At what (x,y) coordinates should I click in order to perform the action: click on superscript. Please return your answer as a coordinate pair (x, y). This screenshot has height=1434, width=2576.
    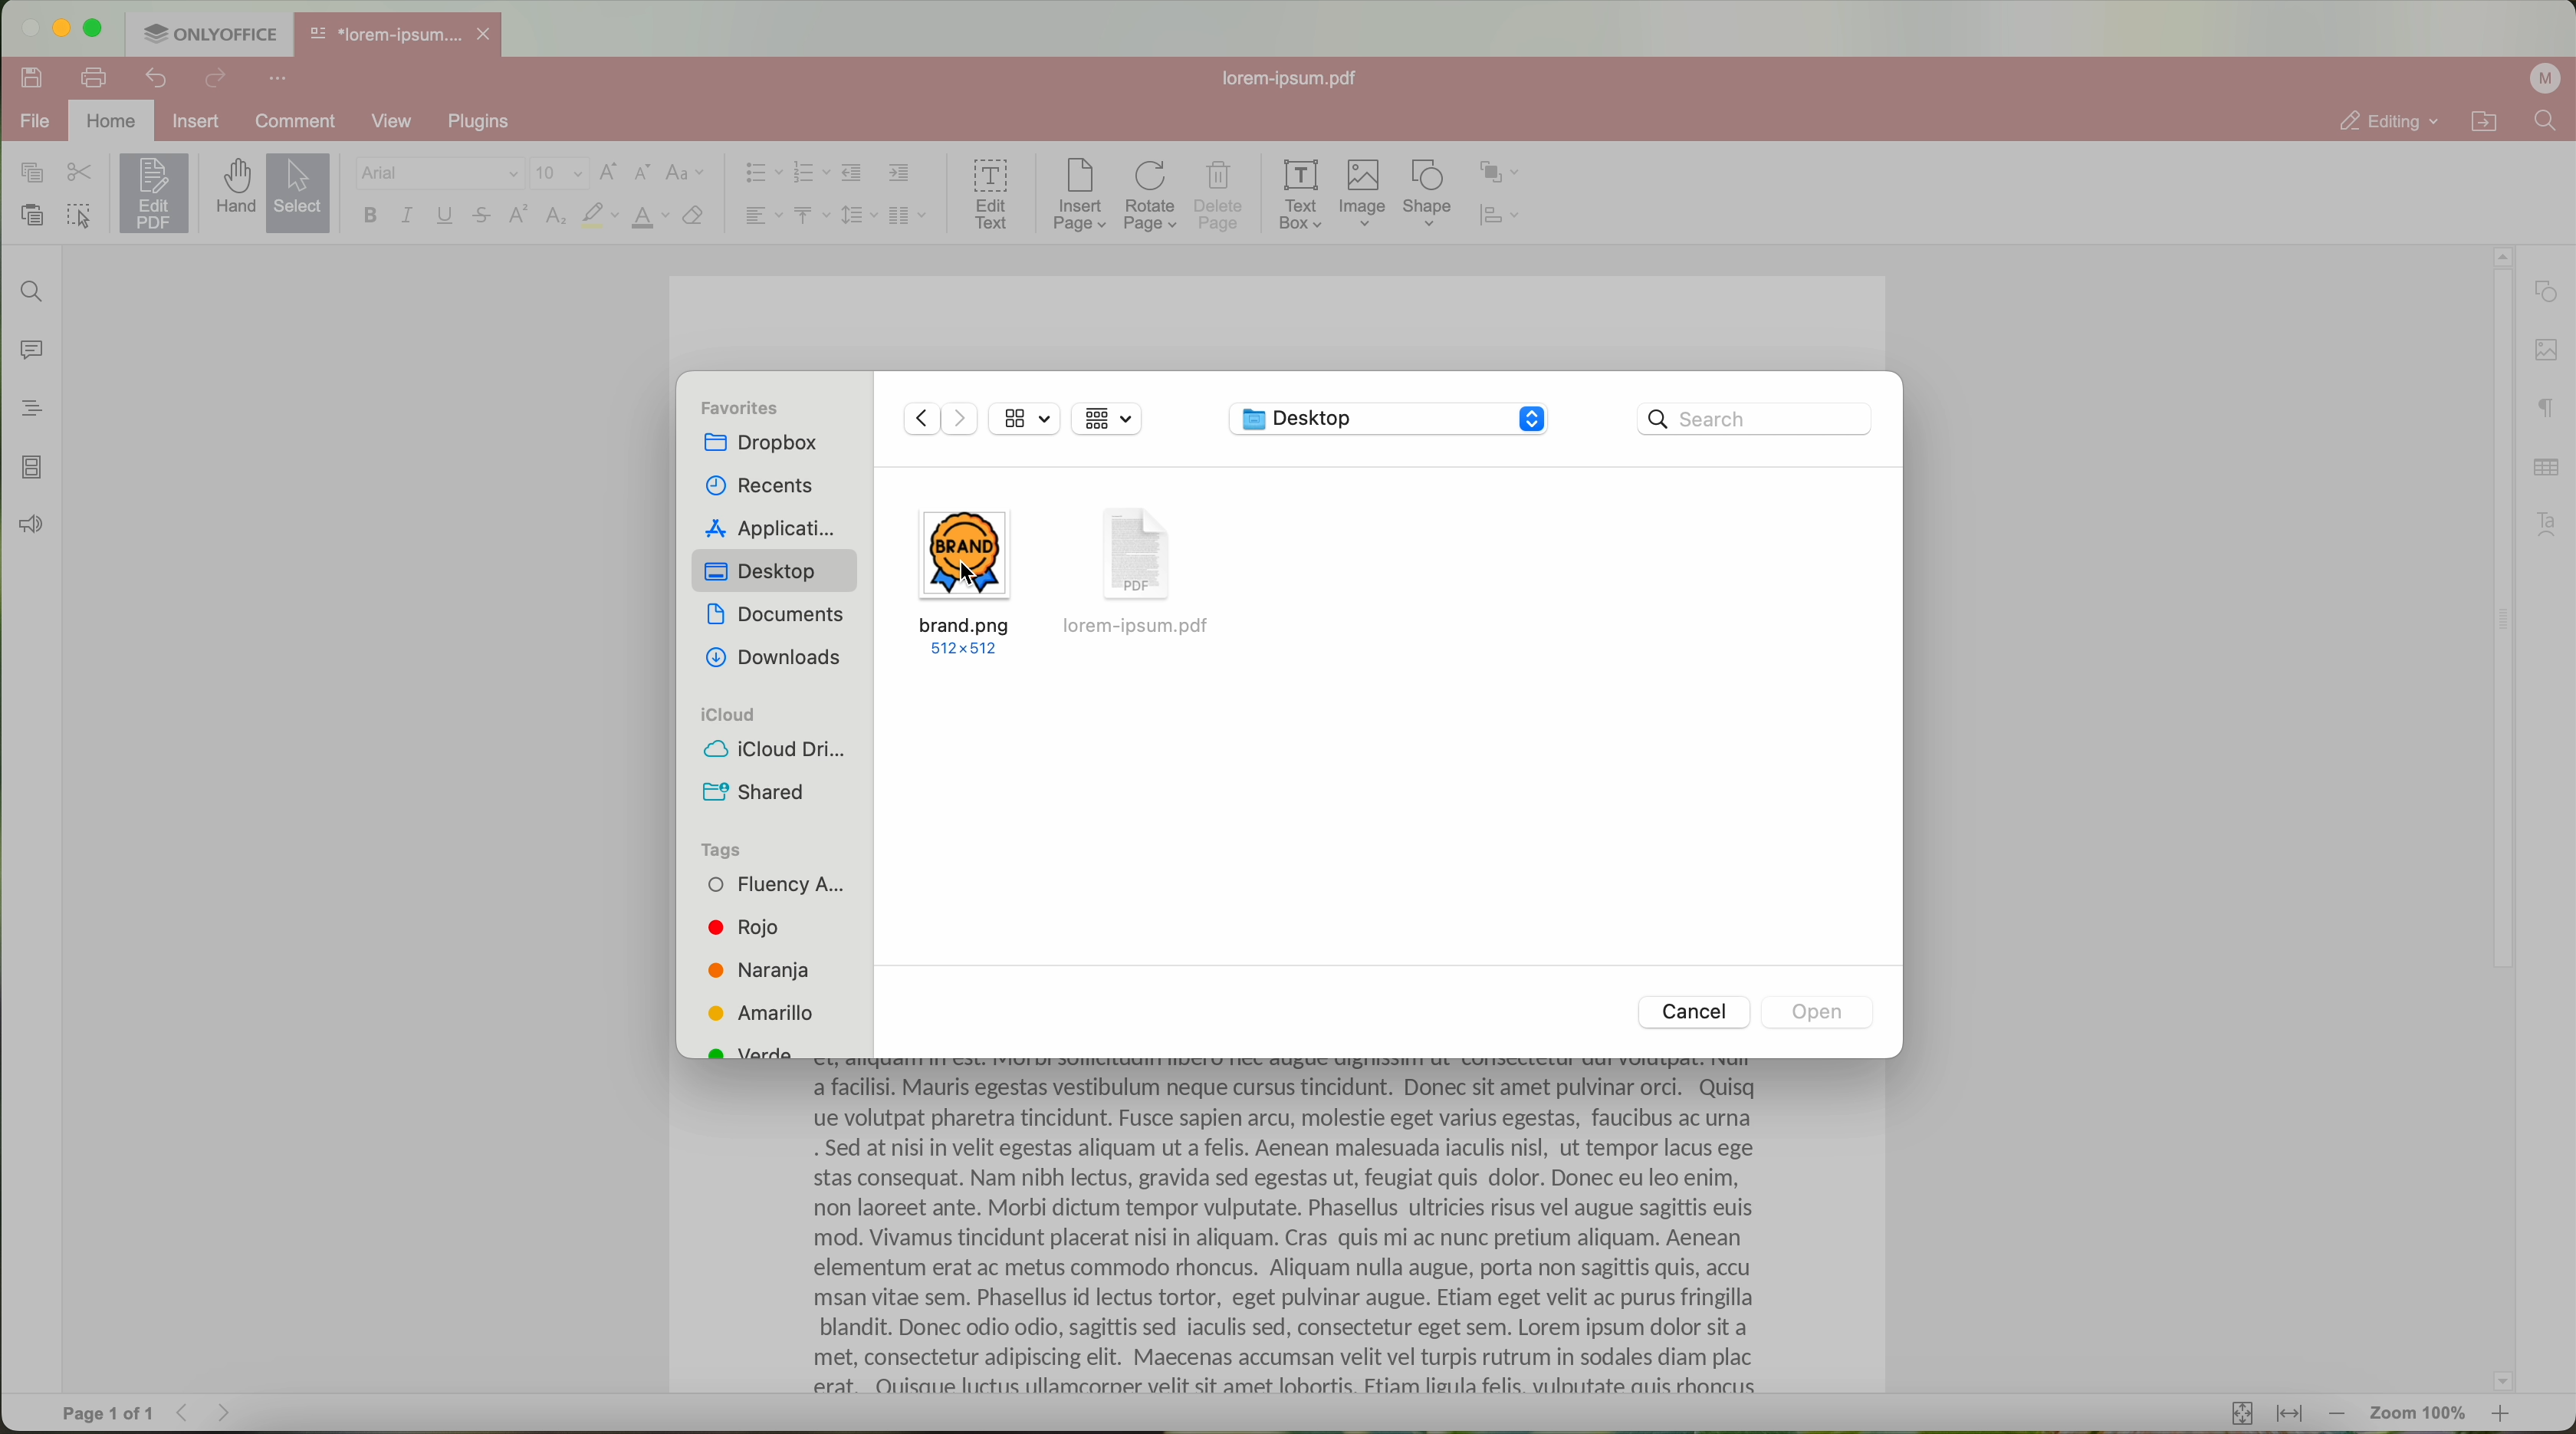
    Looking at the image, I should click on (520, 214).